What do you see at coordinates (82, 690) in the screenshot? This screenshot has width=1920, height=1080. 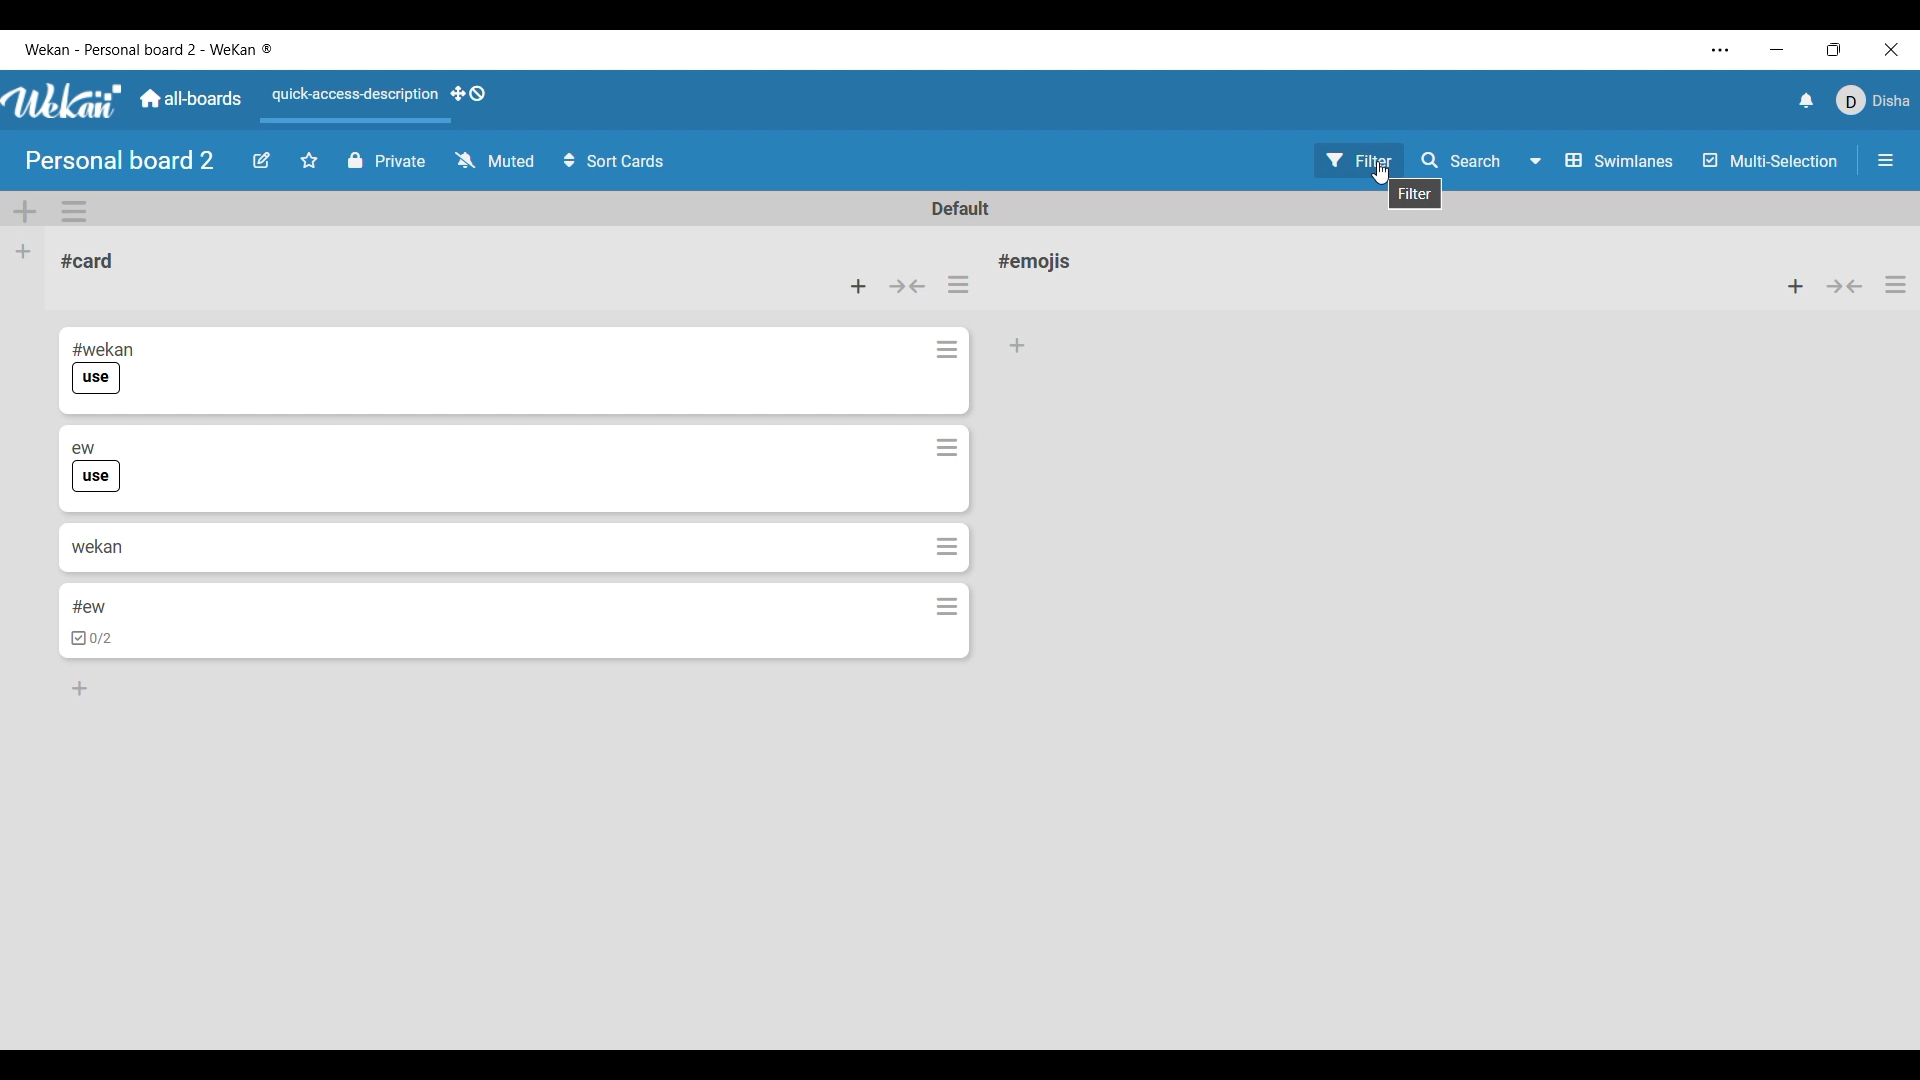 I see `Add card to bottom of list` at bounding box center [82, 690].